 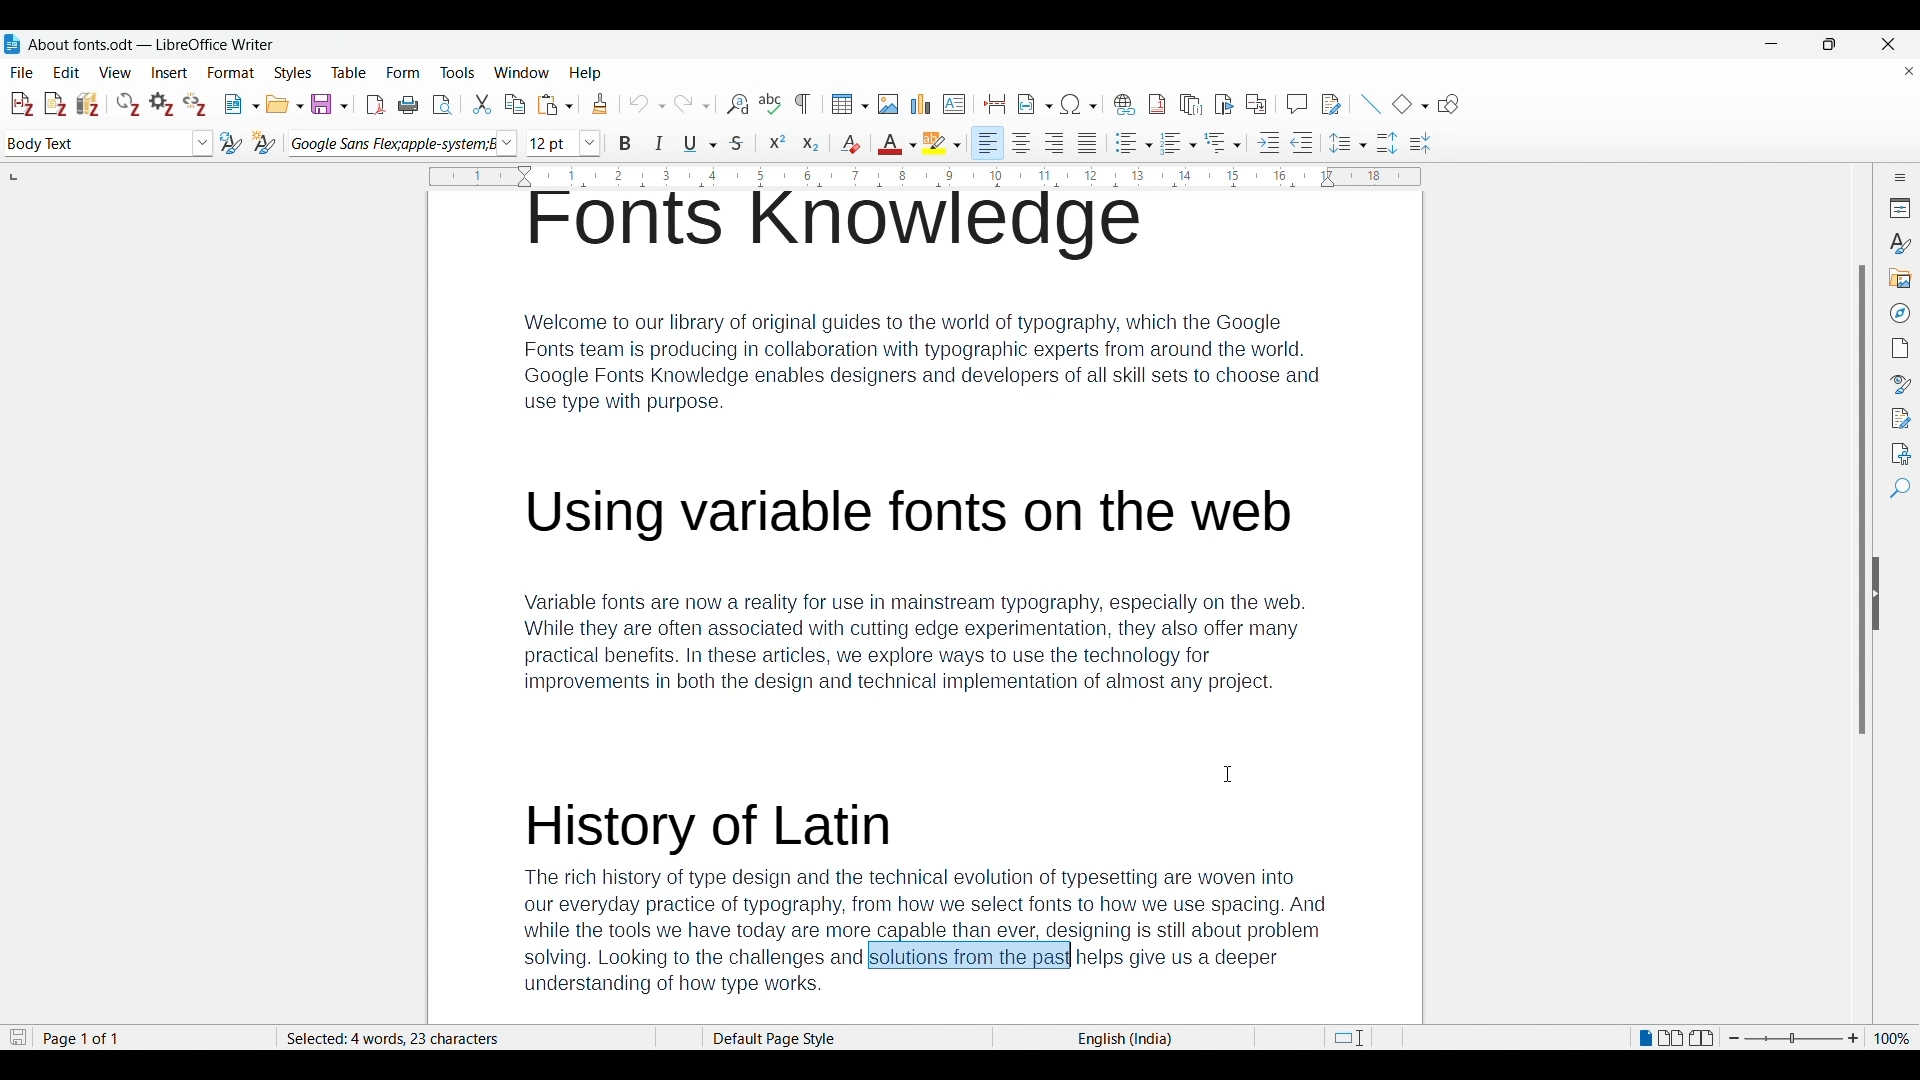 I want to click on Find and replace, so click(x=736, y=104).